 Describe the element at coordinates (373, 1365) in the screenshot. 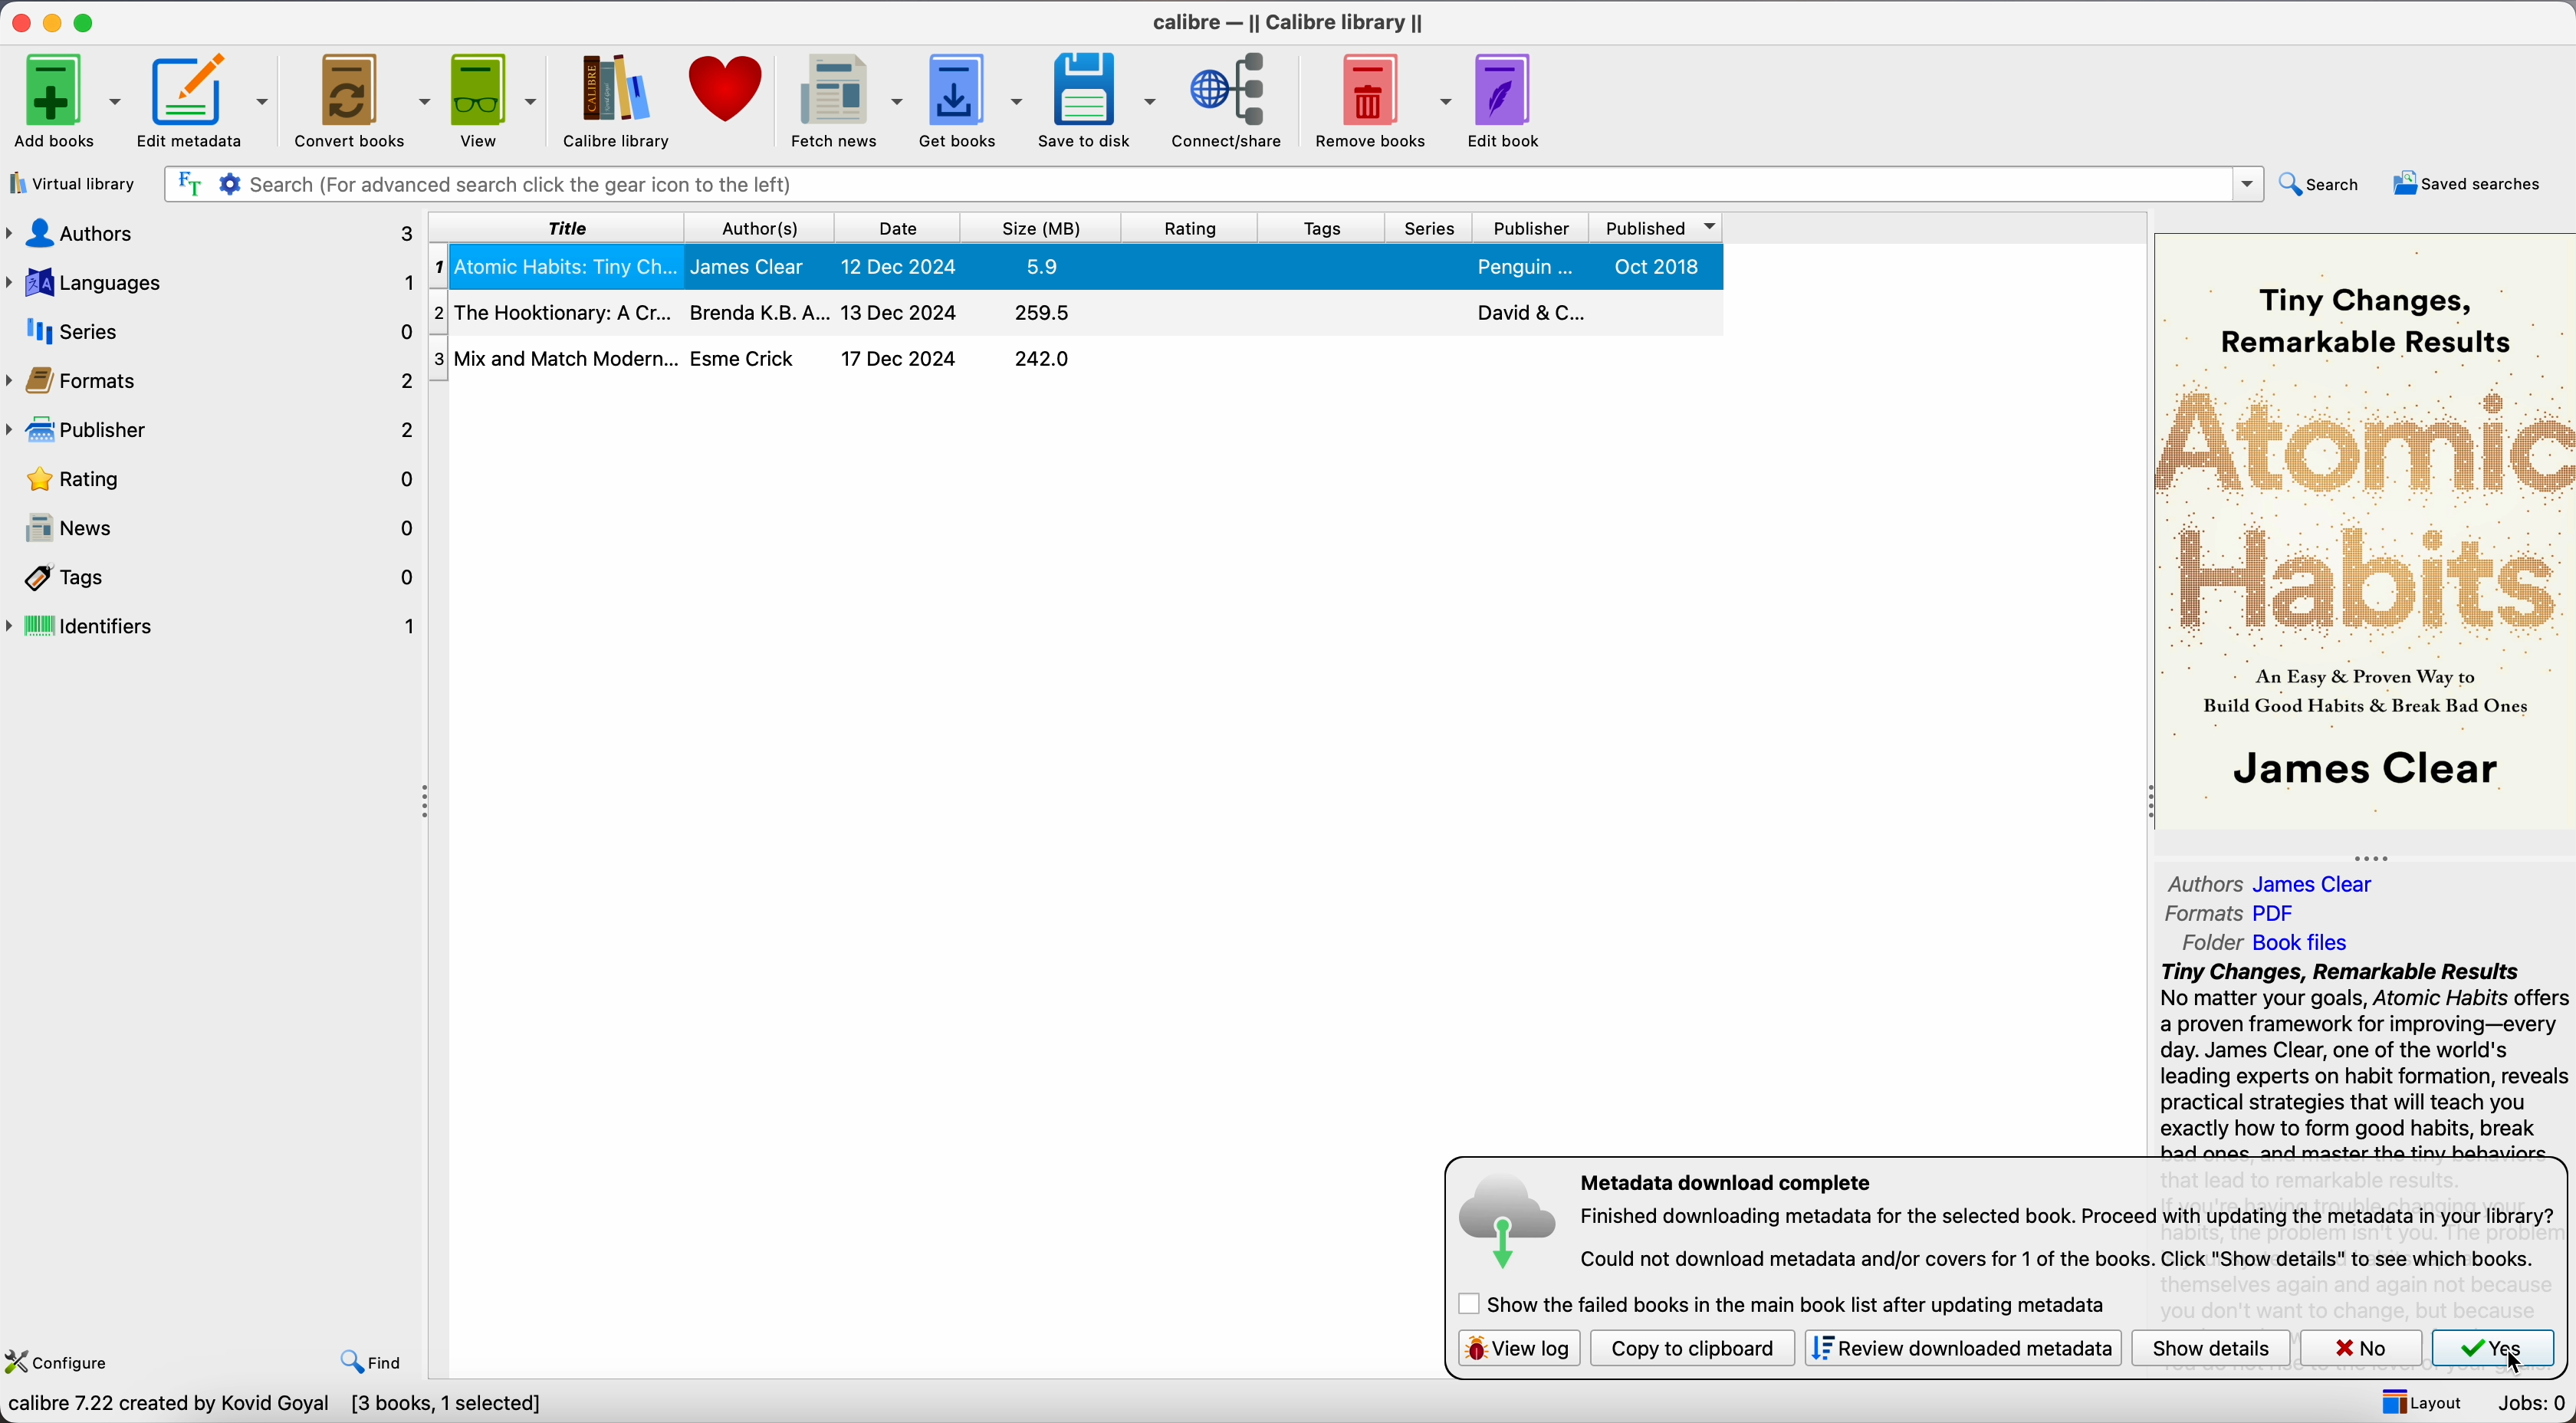

I see `find` at that location.